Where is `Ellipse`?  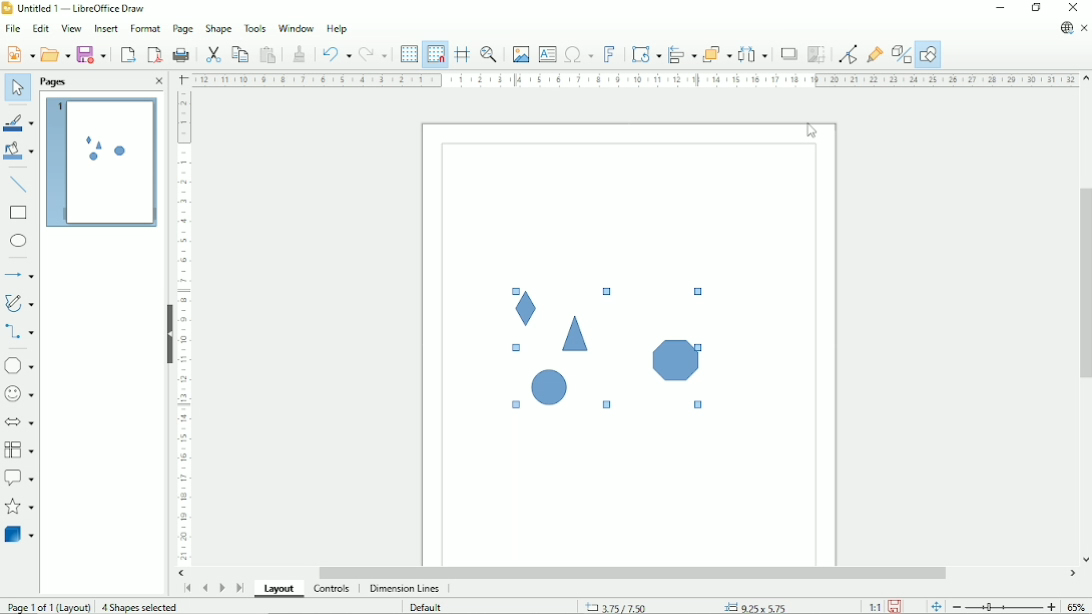 Ellipse is located at coordinates (19, 241).